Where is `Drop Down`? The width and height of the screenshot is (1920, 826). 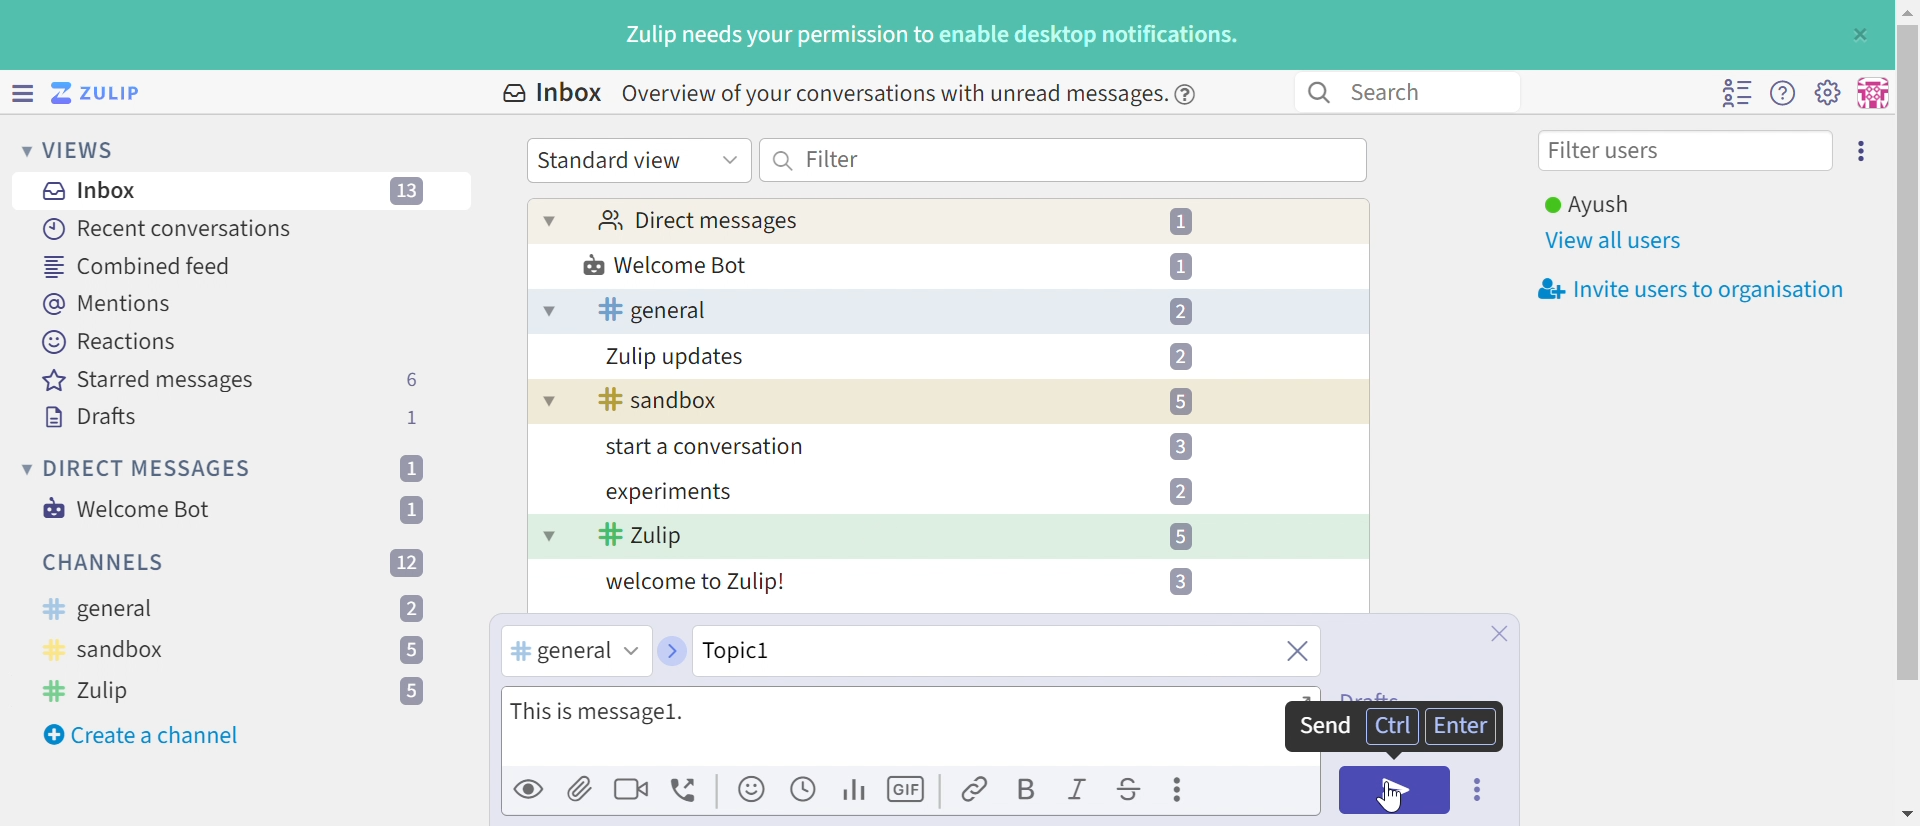
Drop Down is located at coordinates (629, 651).